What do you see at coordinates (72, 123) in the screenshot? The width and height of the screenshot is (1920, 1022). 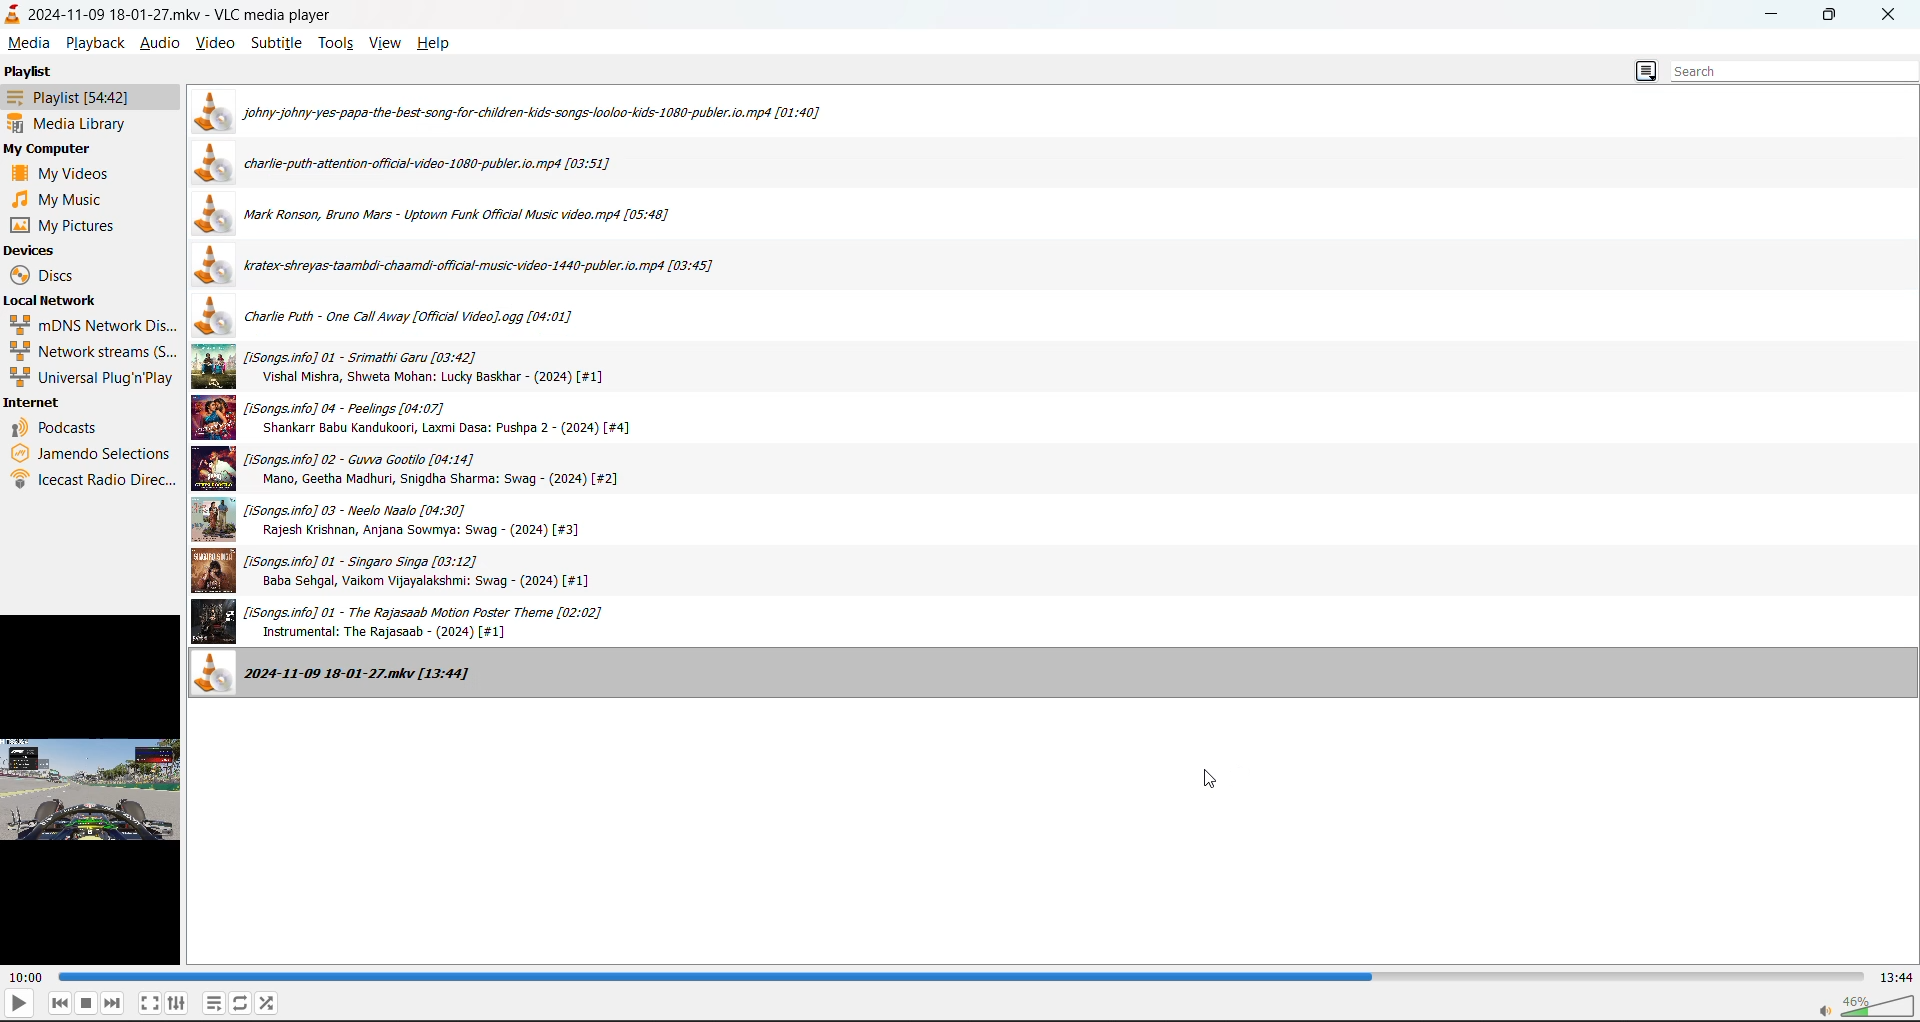 I see `media library` at bounding box center [72, 123].